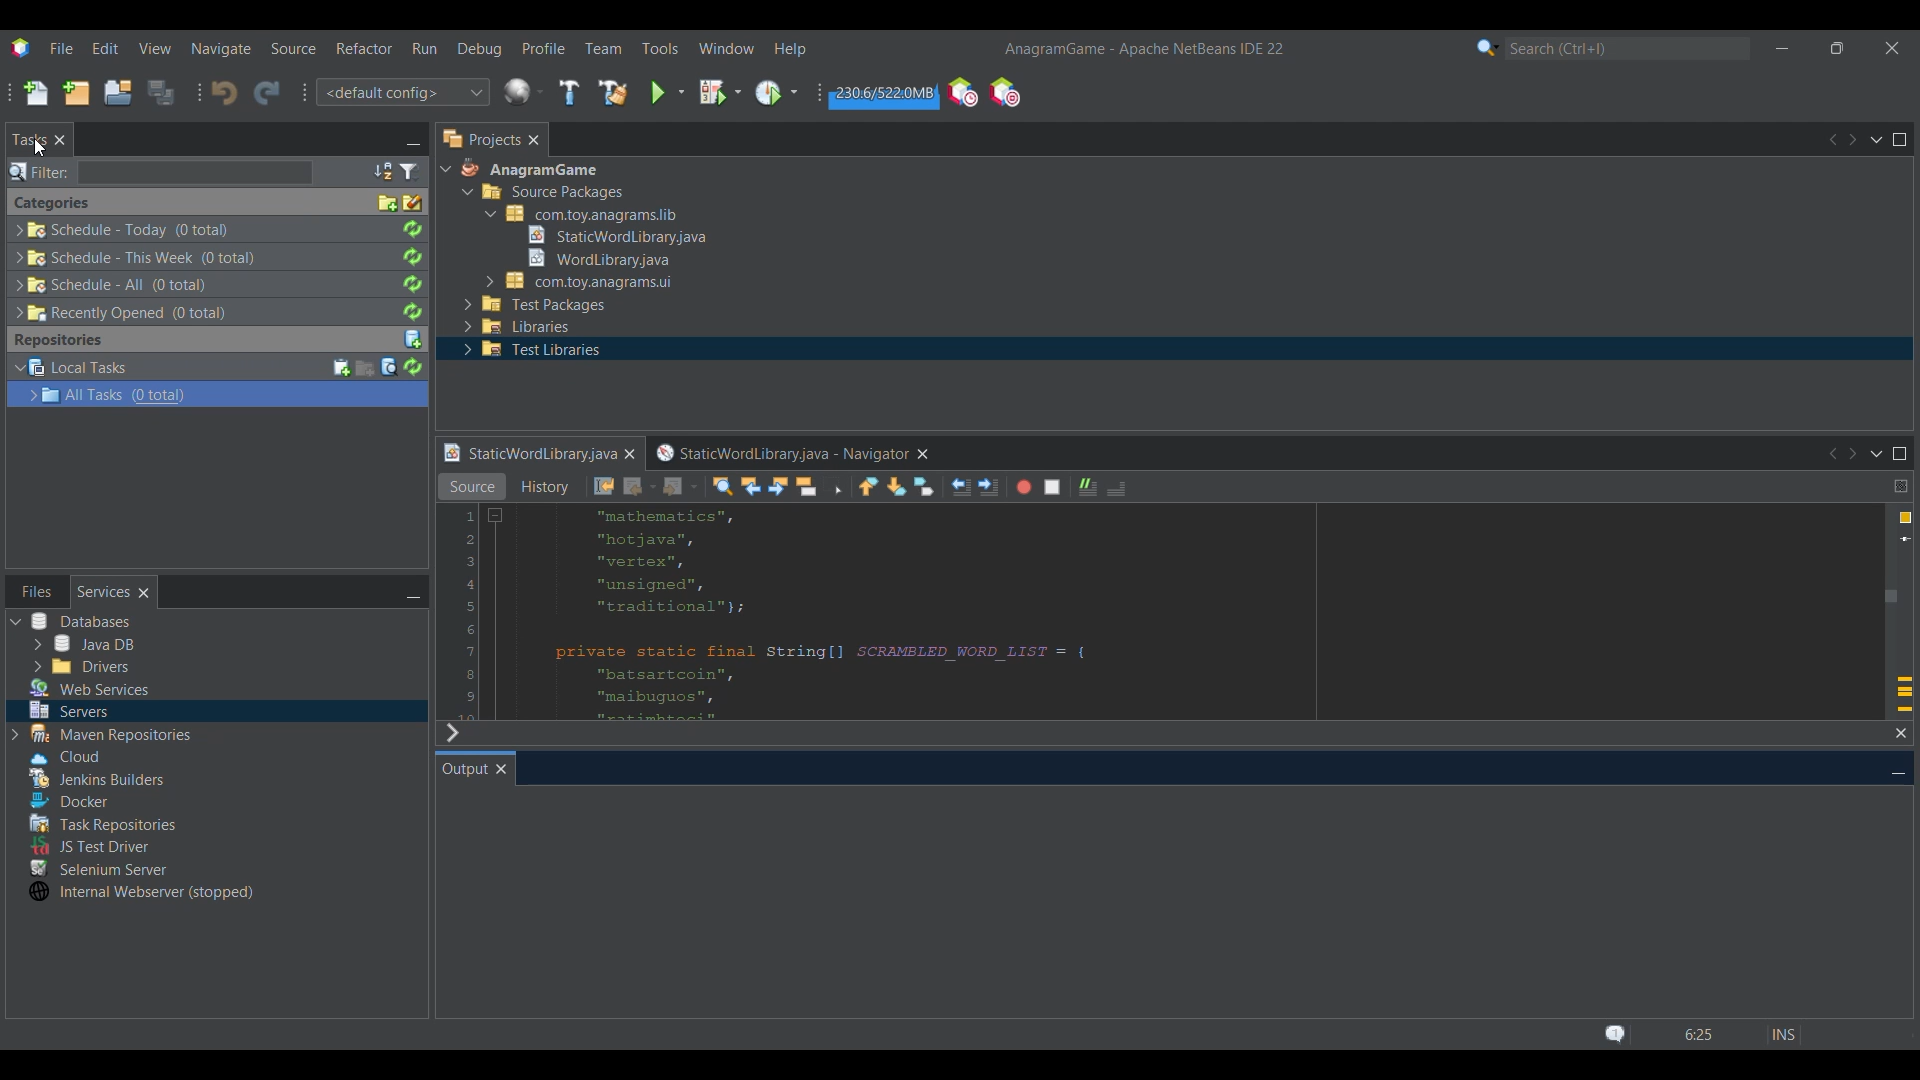 This screenshot has width=1920, height=1080. Describe the element at coordinates (546, 487) in the screenshot. I see `History view` at that location.